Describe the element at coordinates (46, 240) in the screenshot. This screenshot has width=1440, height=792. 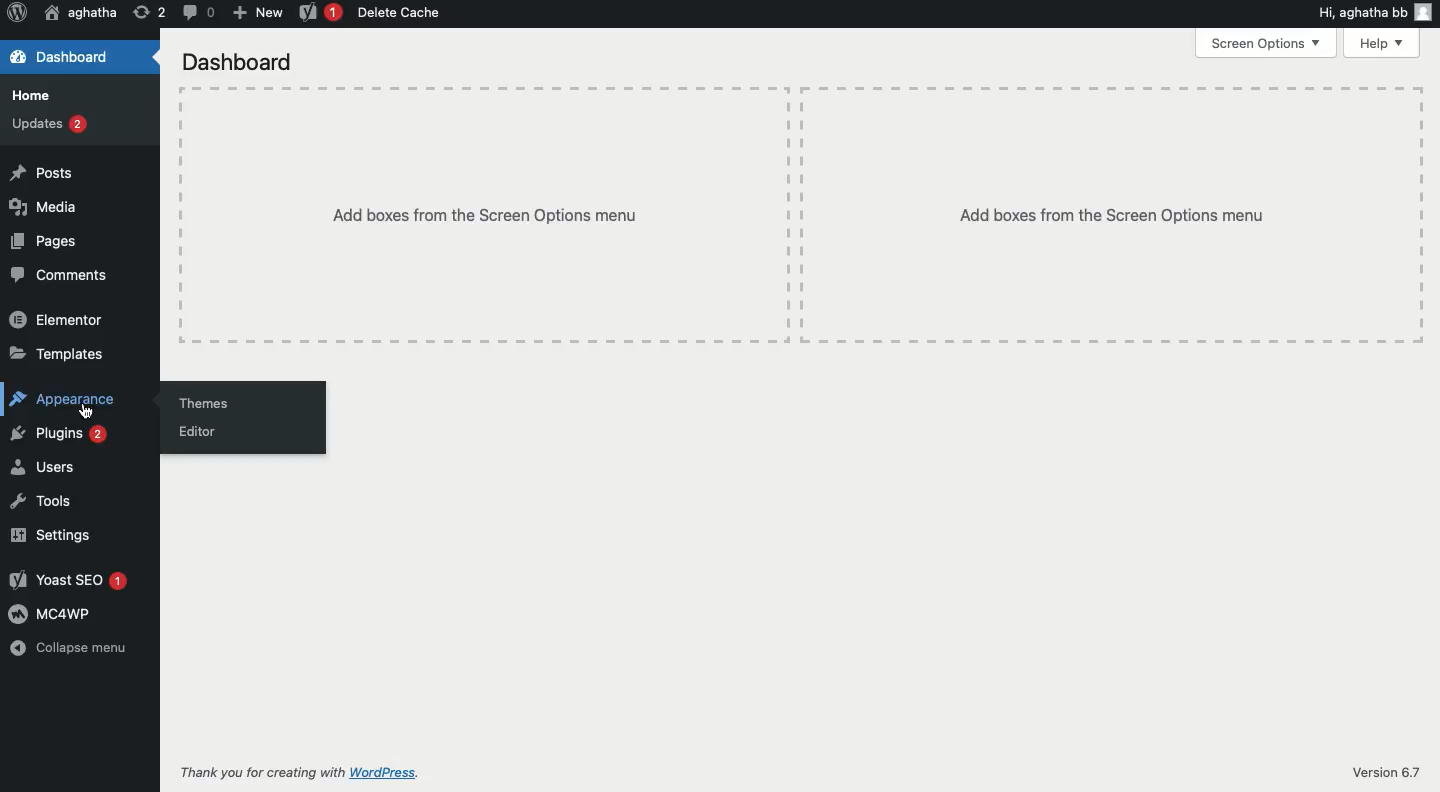
I see `Pages` at that location.